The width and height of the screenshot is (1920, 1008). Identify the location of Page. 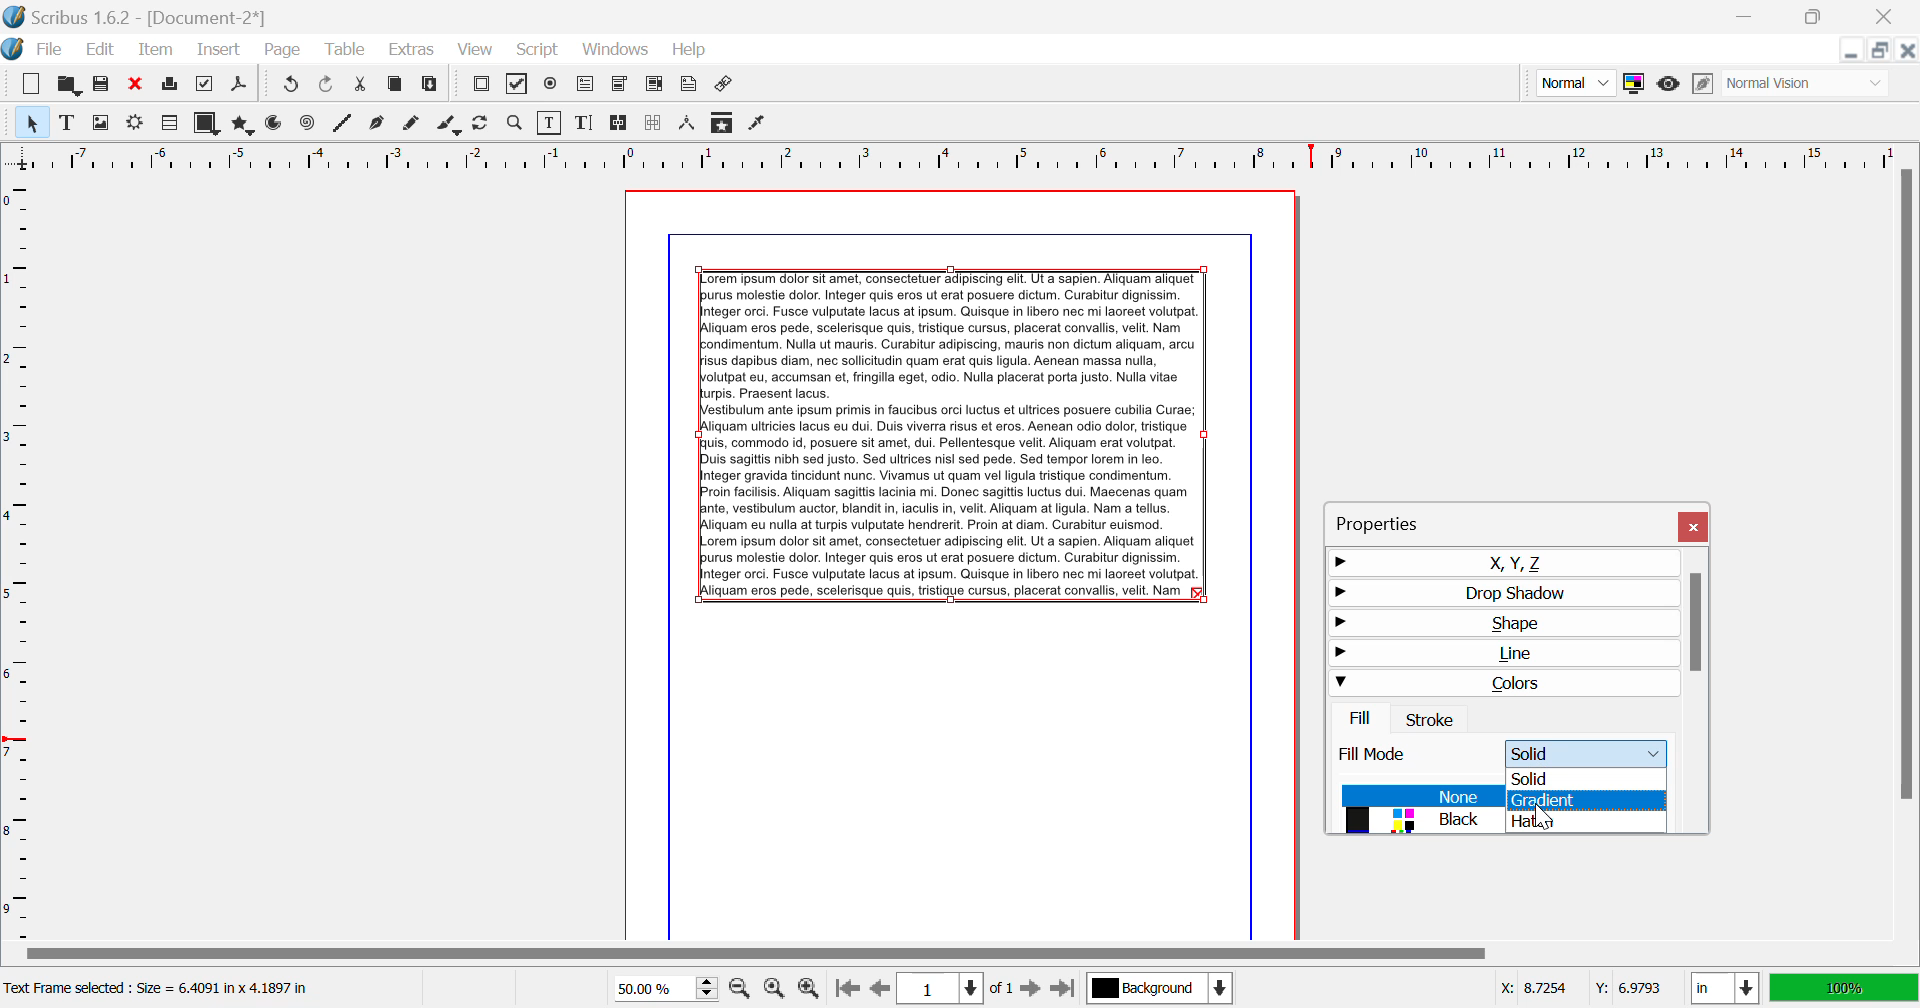
(281, 51).